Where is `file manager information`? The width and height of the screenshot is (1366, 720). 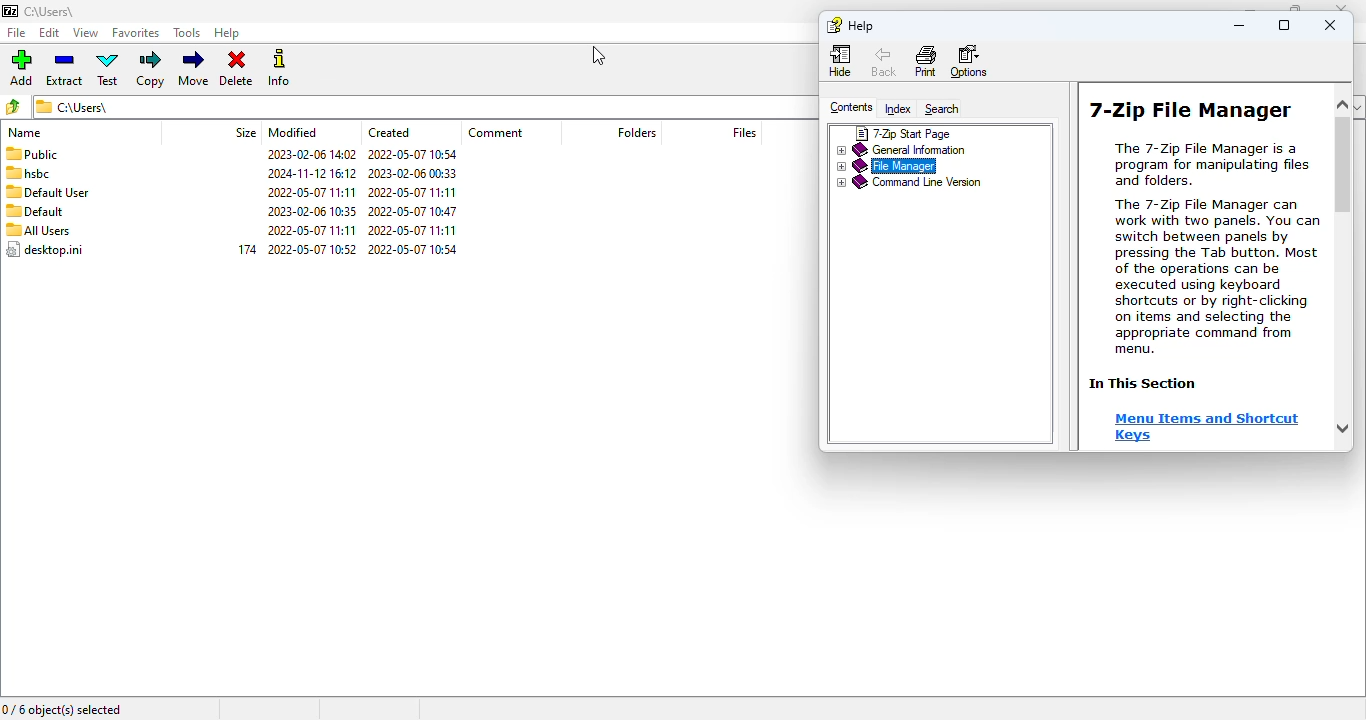
file manager information is located at coordinates (1215, 248).